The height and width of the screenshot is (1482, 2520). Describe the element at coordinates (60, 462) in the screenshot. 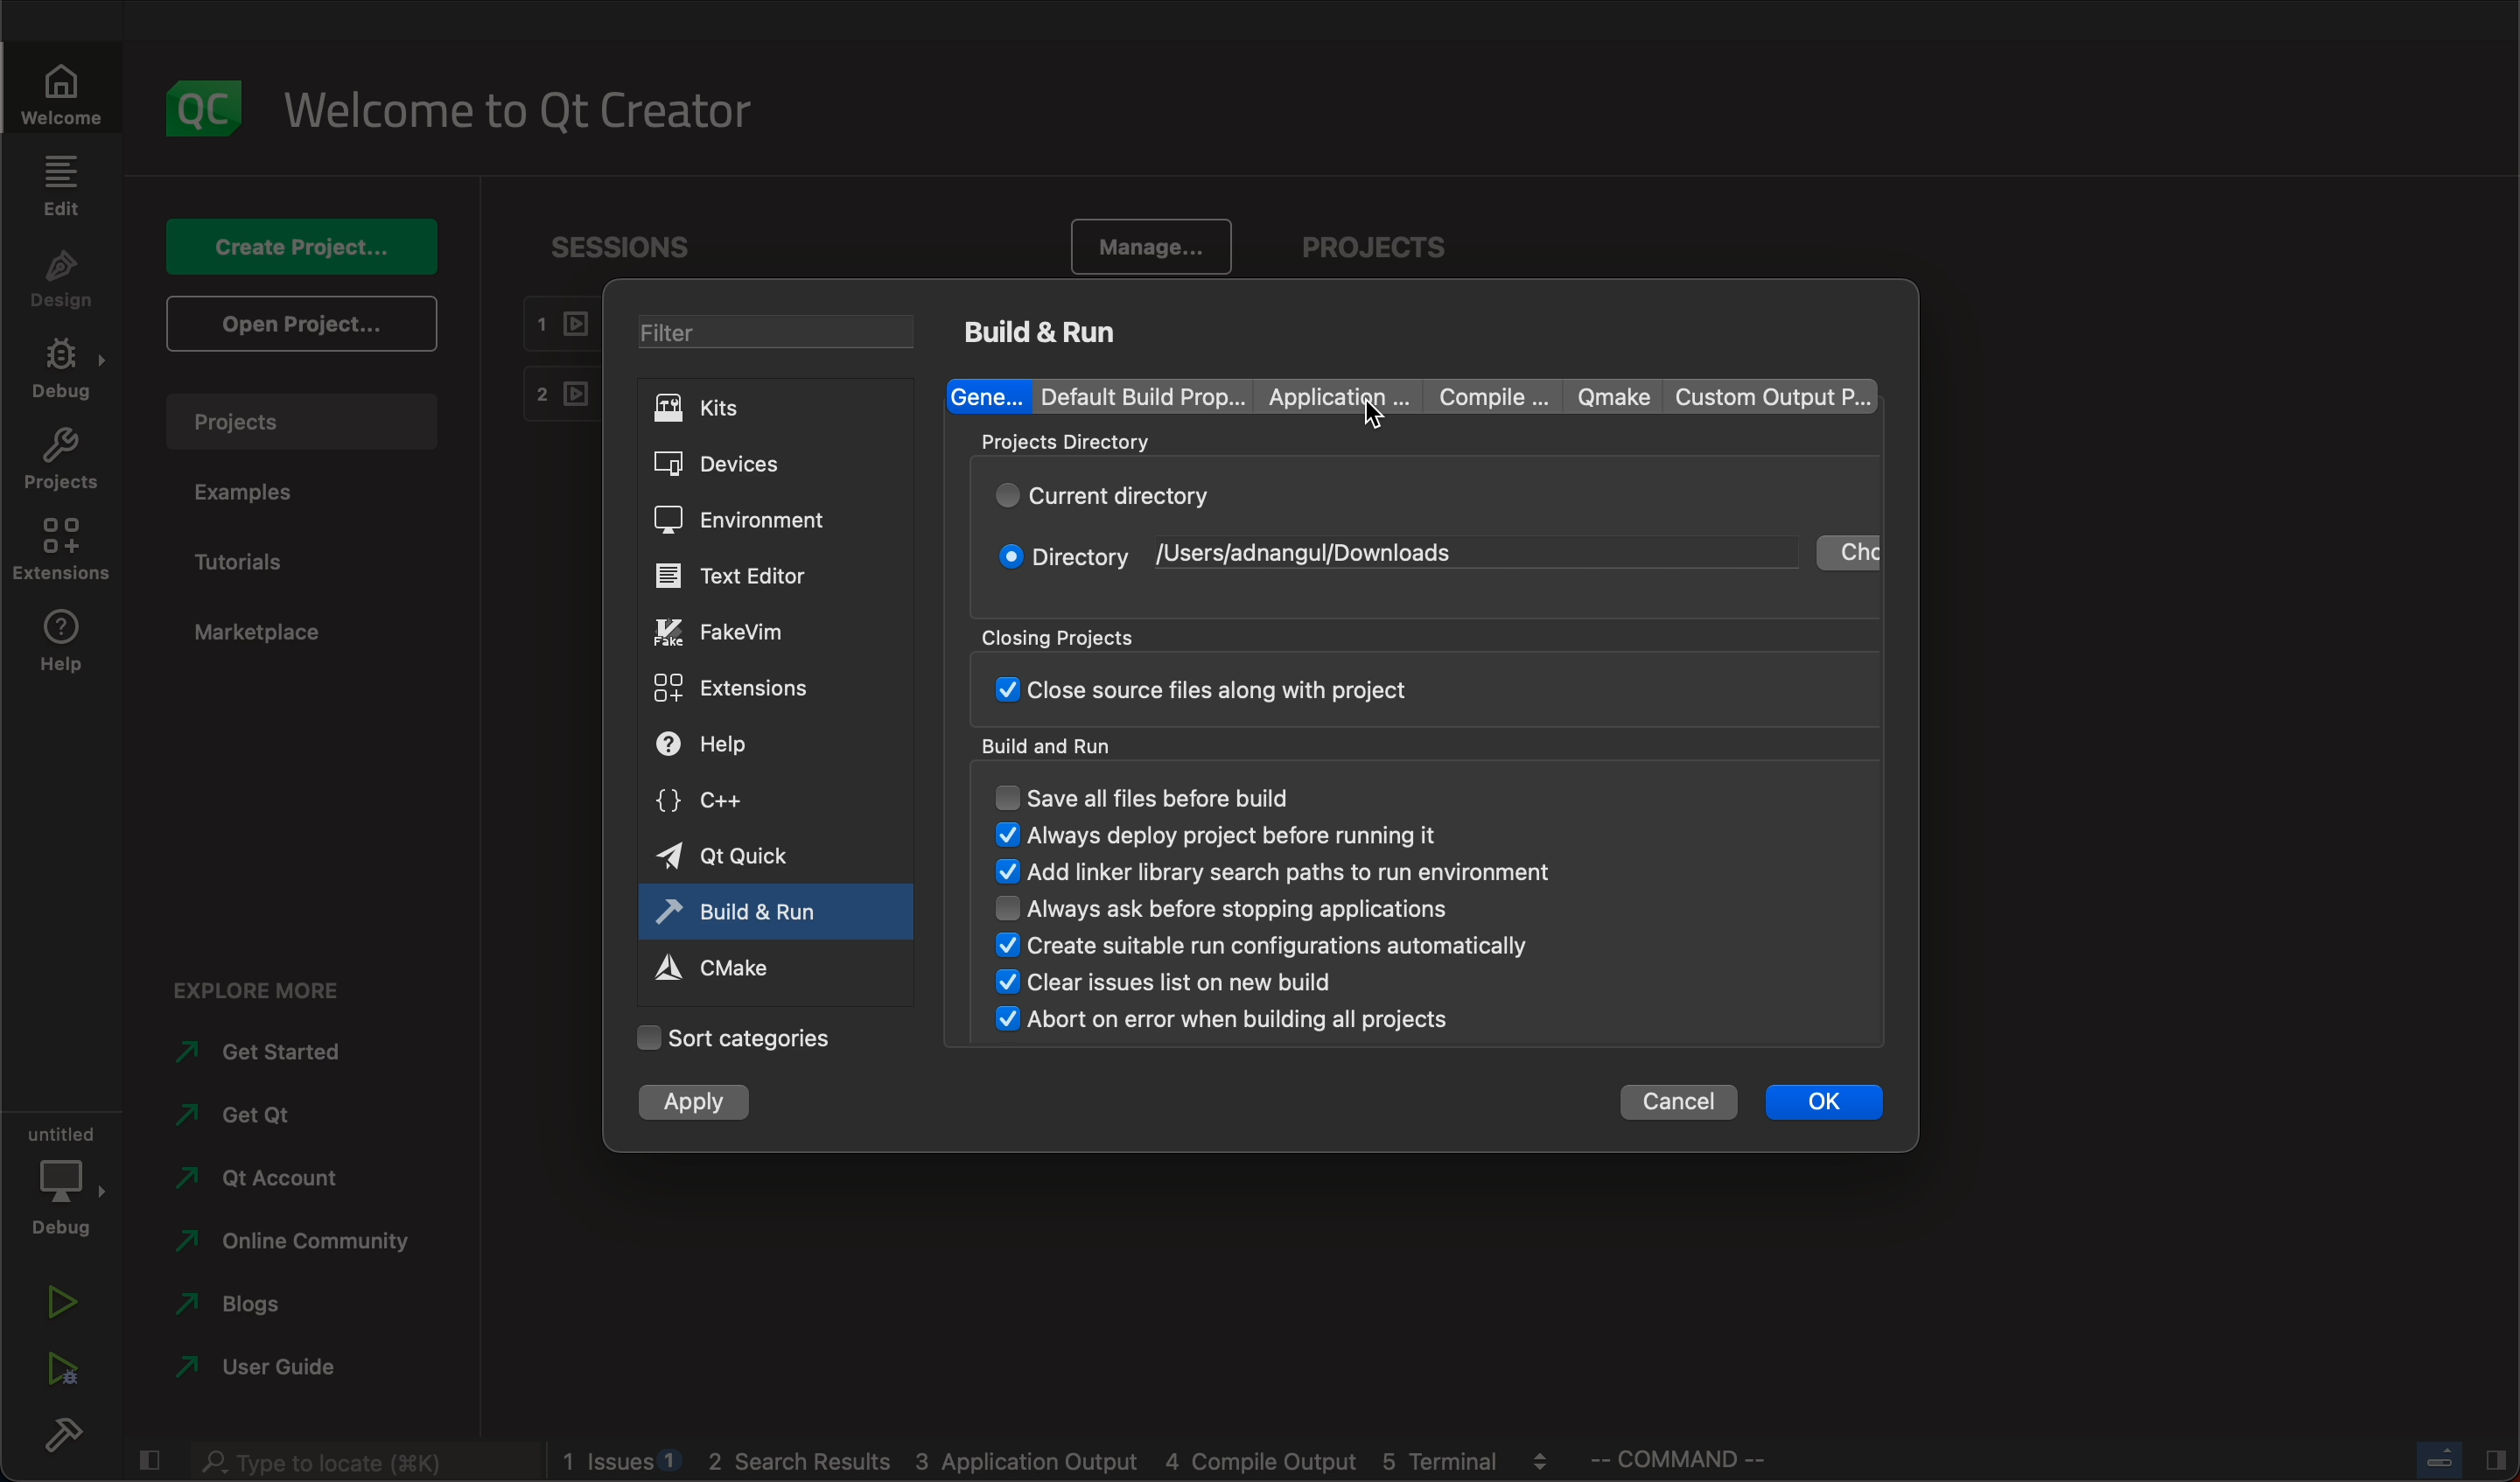

I see `projects` at that location.